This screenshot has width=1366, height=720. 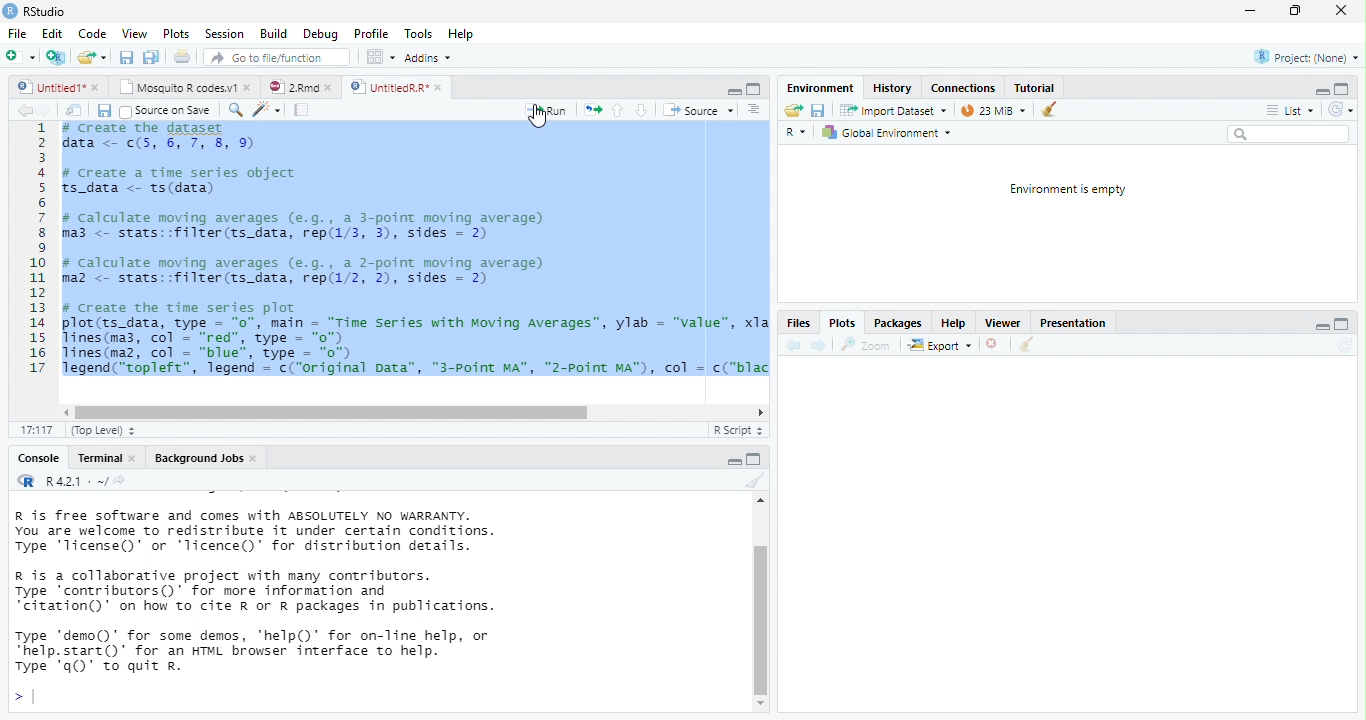 I want to click on code tool, so click(x=268, y=109).